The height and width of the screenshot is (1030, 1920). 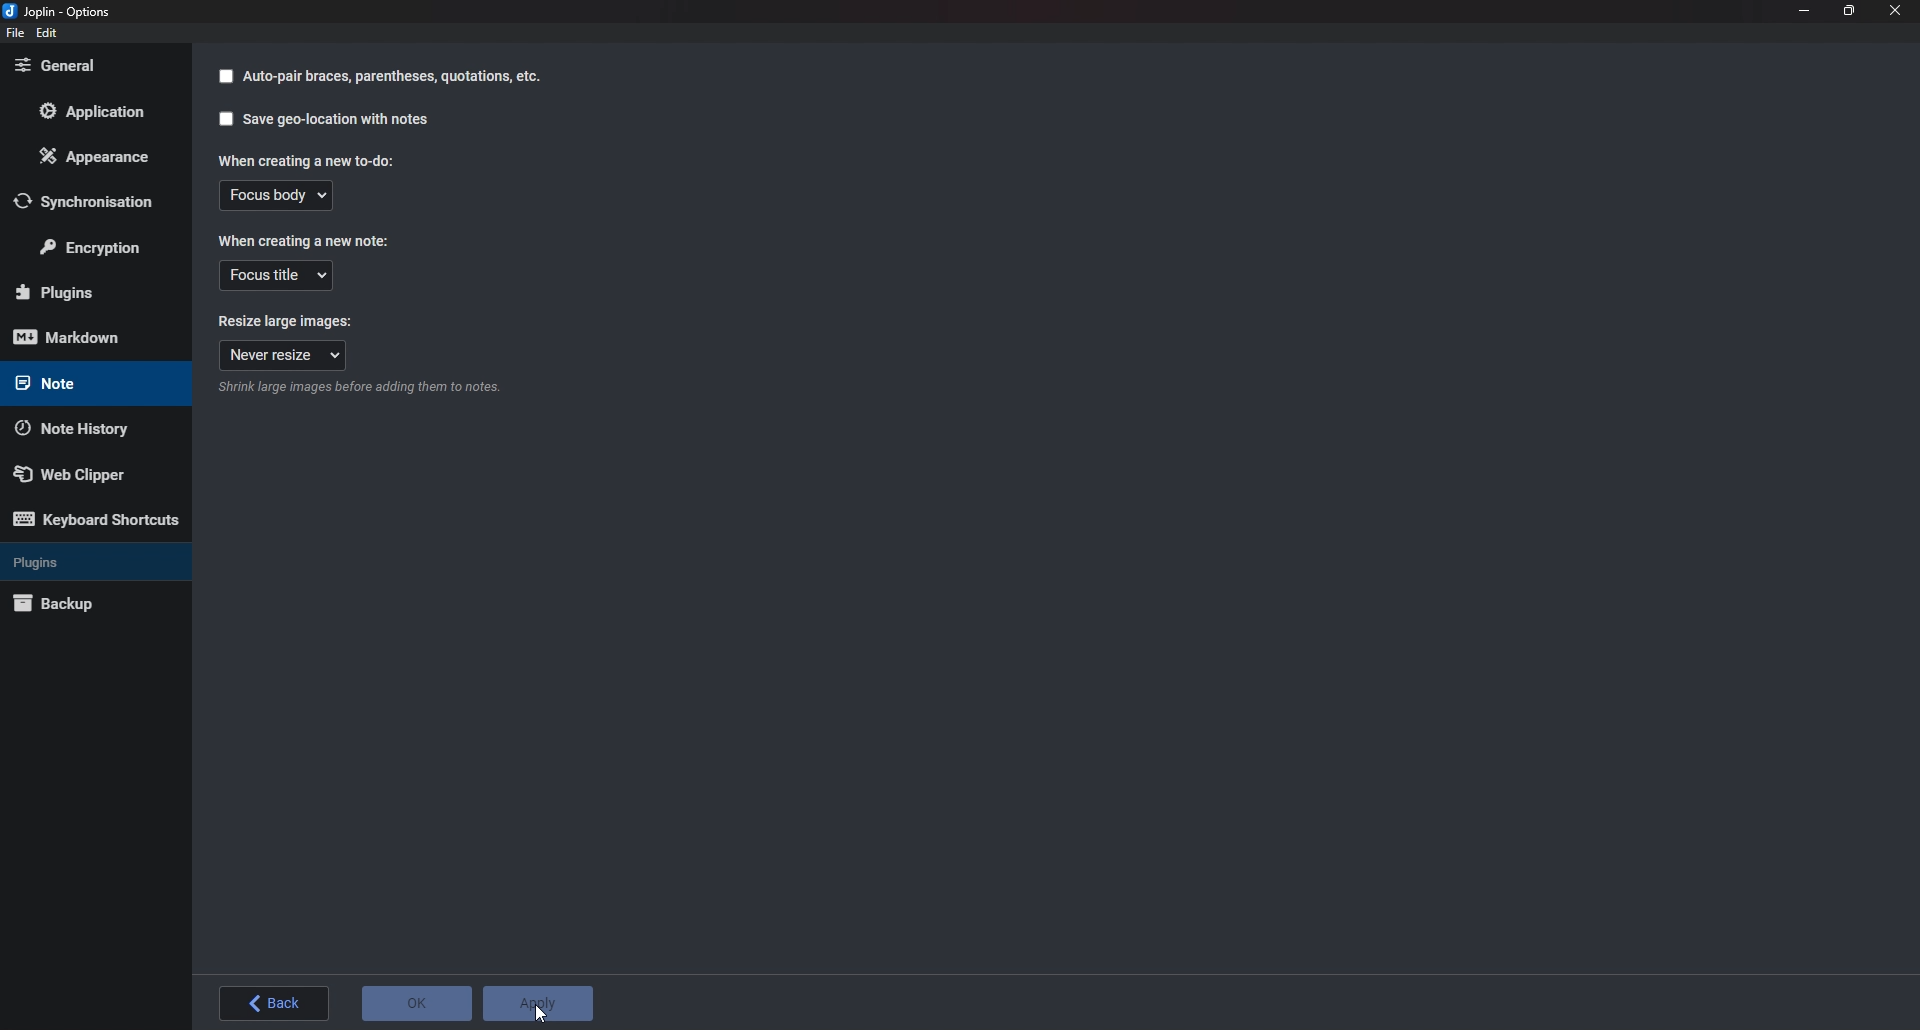 I want to click on info, so click(x=398, y=387).